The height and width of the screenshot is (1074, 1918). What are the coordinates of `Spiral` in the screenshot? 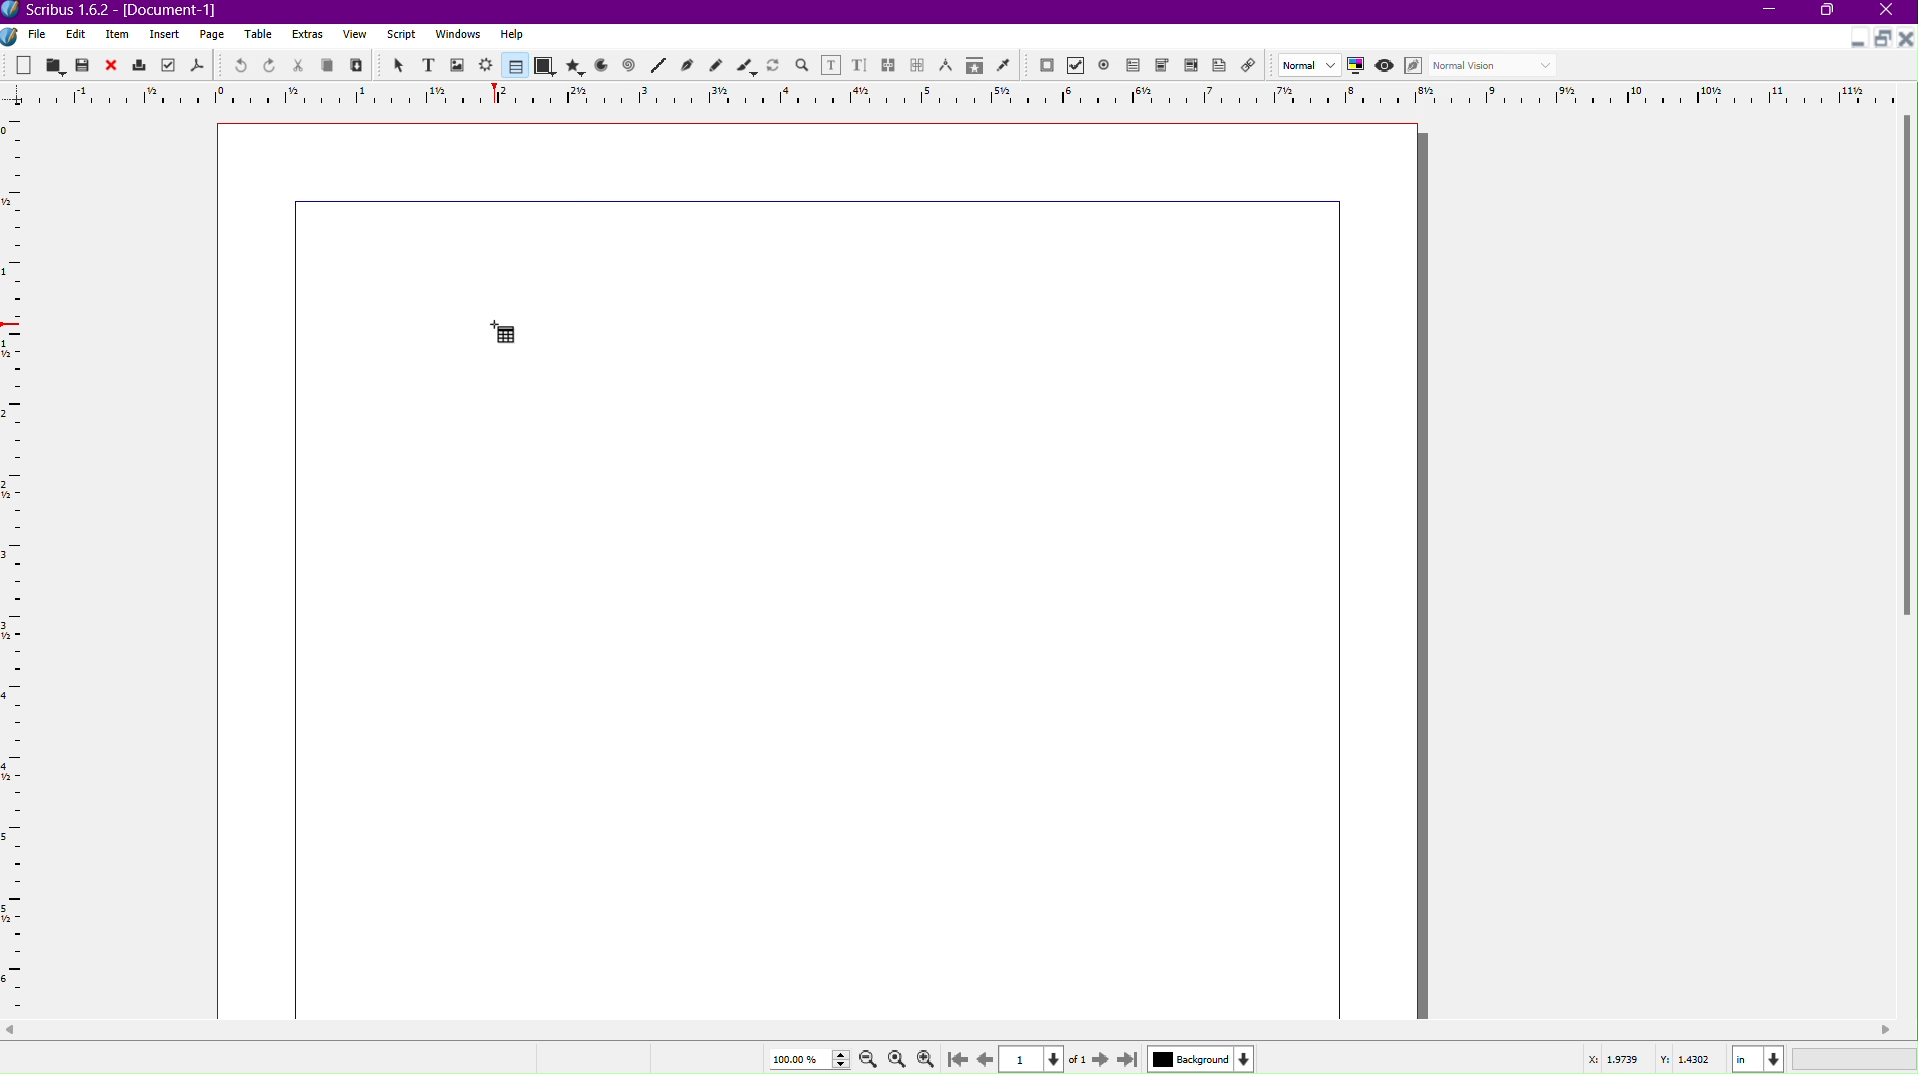 It's located at (630, 67).